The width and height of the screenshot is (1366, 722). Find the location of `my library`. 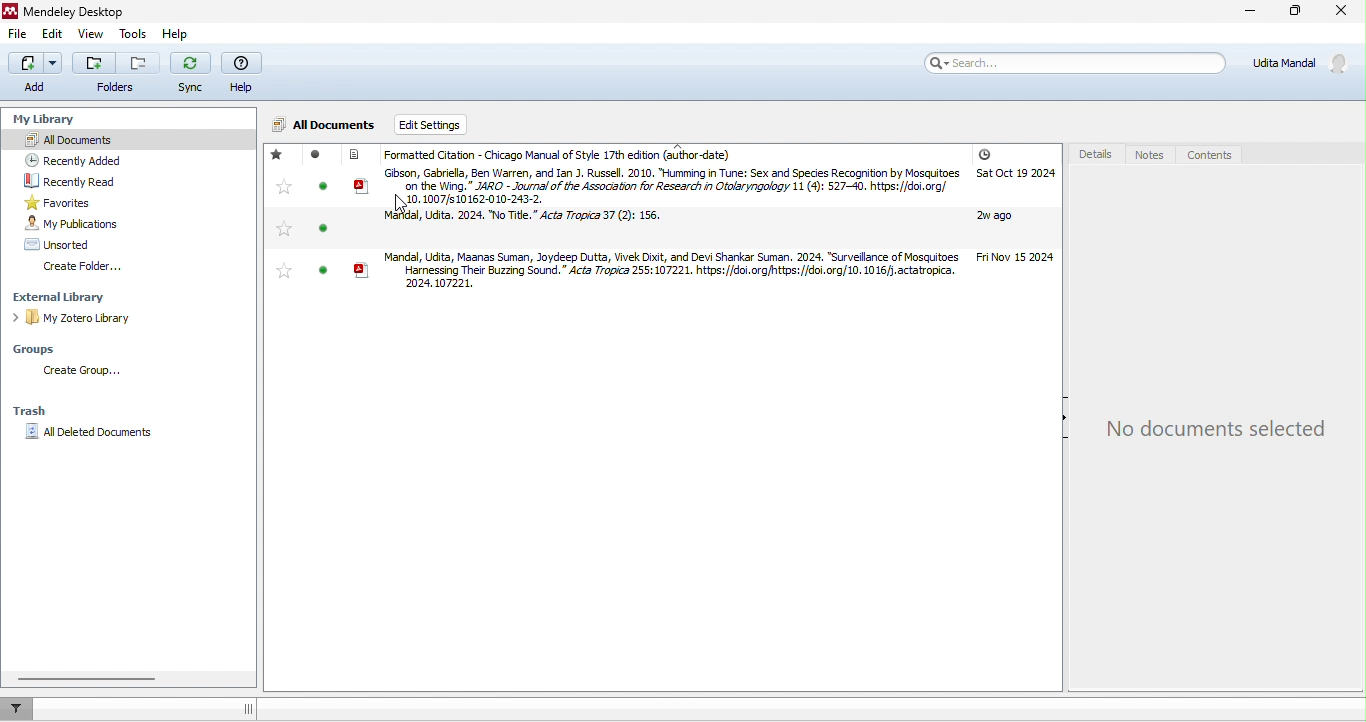

my library is located at coordinates (48, 121).